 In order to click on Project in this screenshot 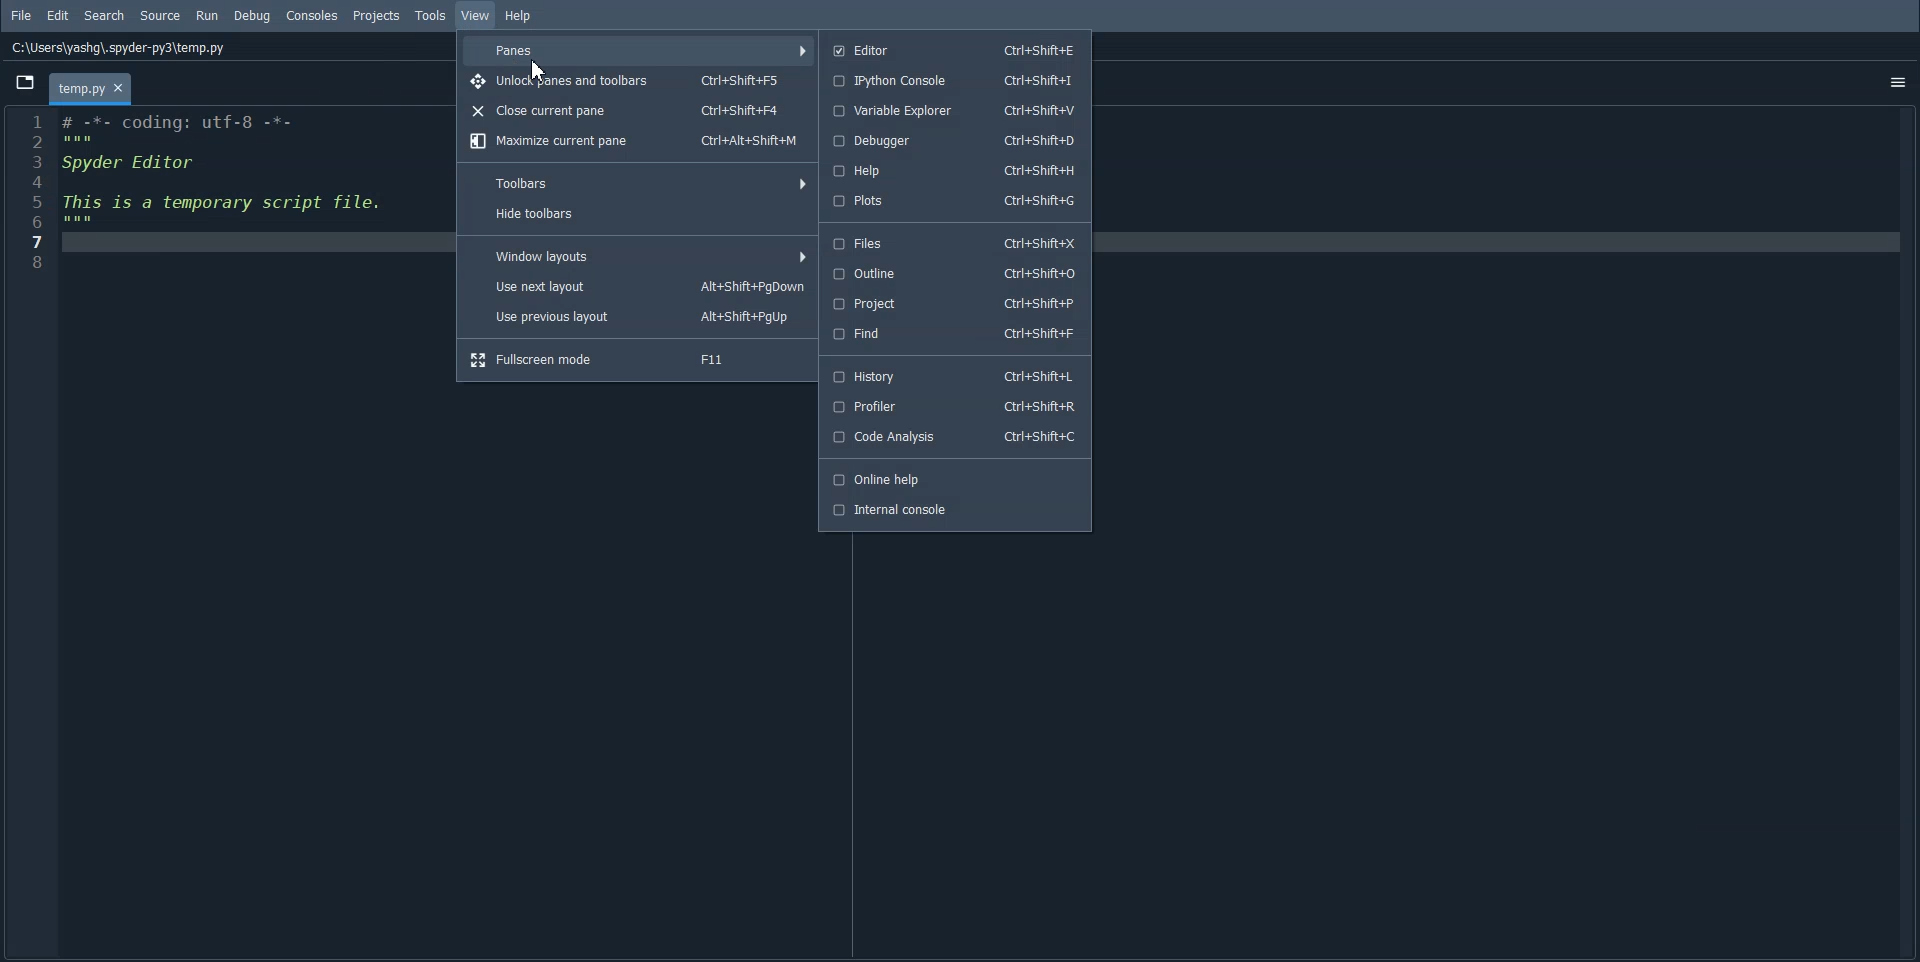, I will do `click(955, 305)`.